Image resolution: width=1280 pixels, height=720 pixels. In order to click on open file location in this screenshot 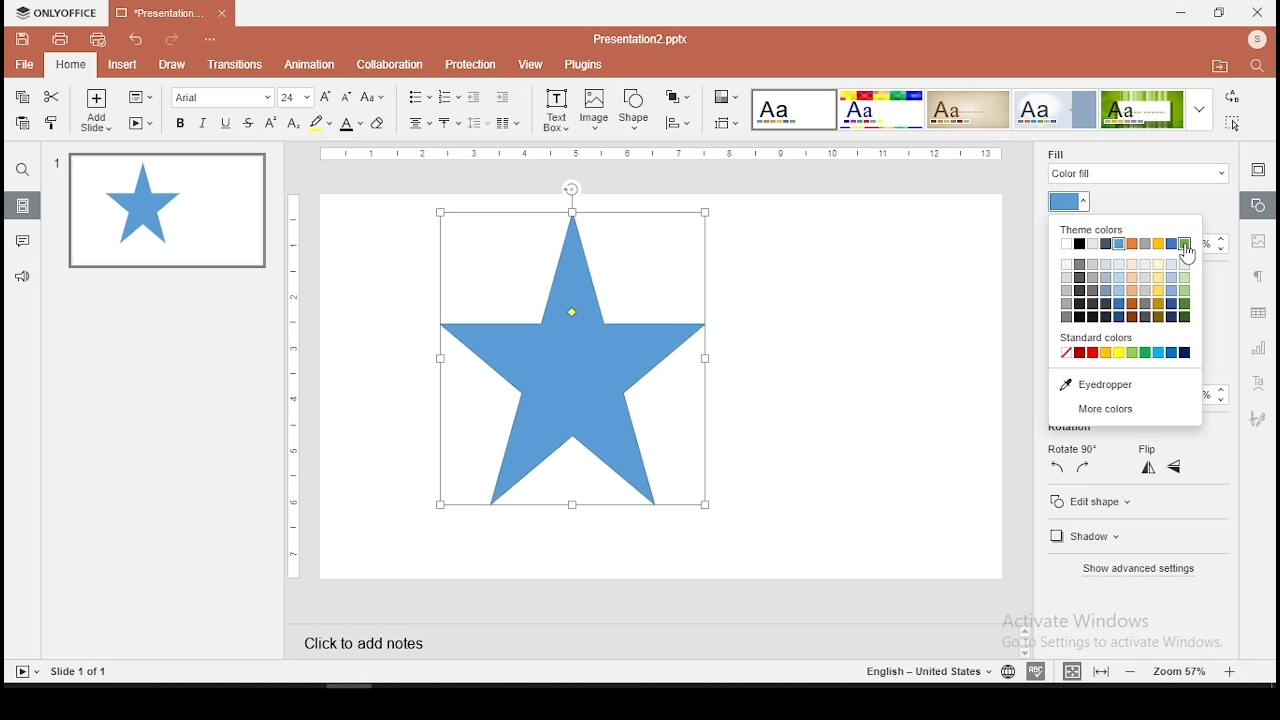, I will do `click(1219, 67)`.